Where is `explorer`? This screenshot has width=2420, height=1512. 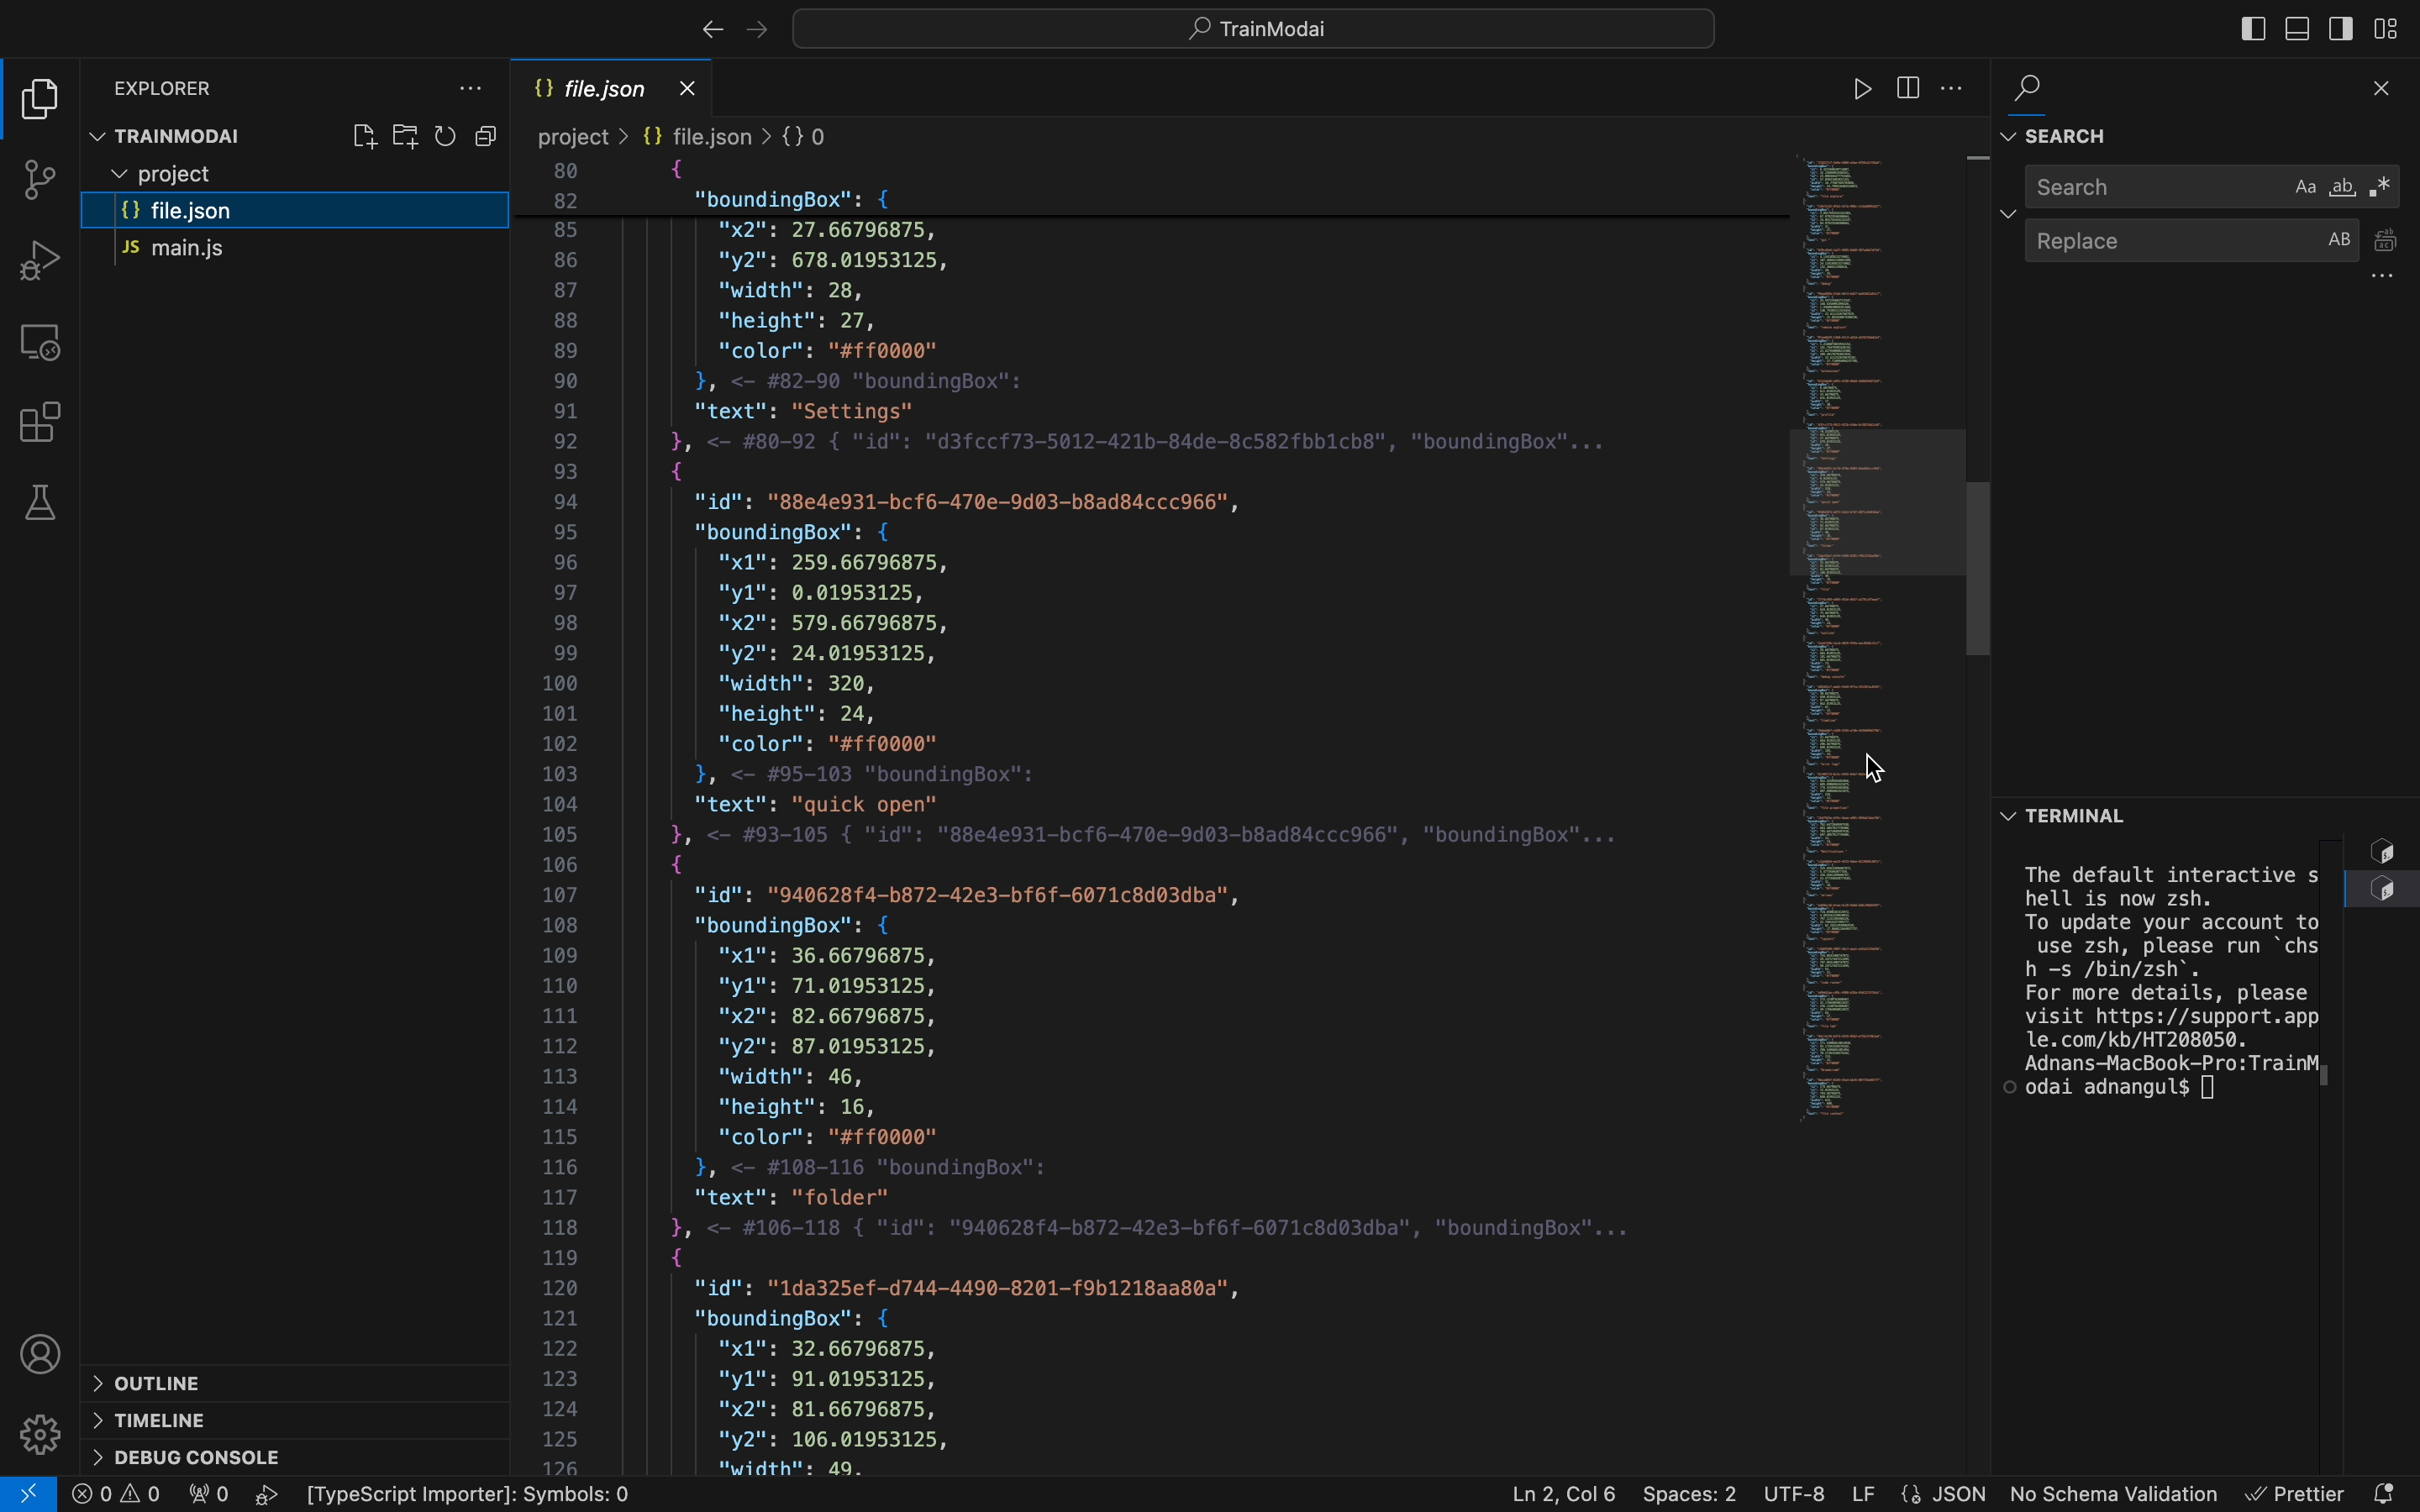
explorer is located at coordinates (193, 86).